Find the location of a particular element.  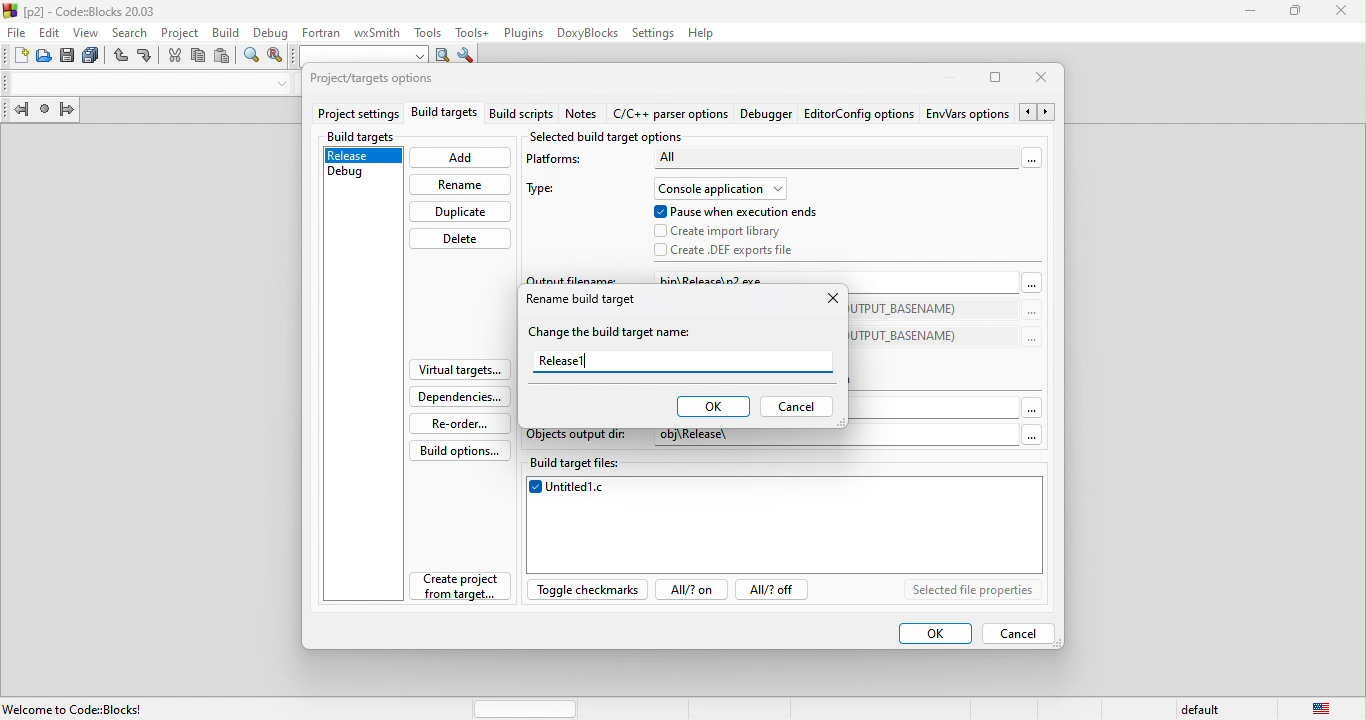

release is located at coordinates (361, 157).